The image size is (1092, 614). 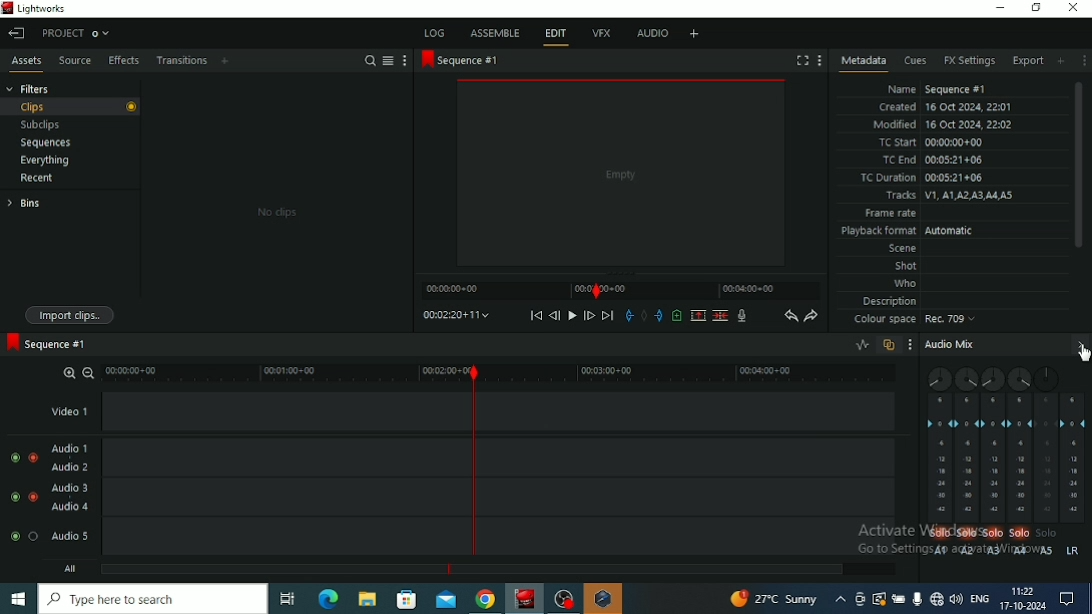 I want to click on Metadata, so click(x=863, y=62).